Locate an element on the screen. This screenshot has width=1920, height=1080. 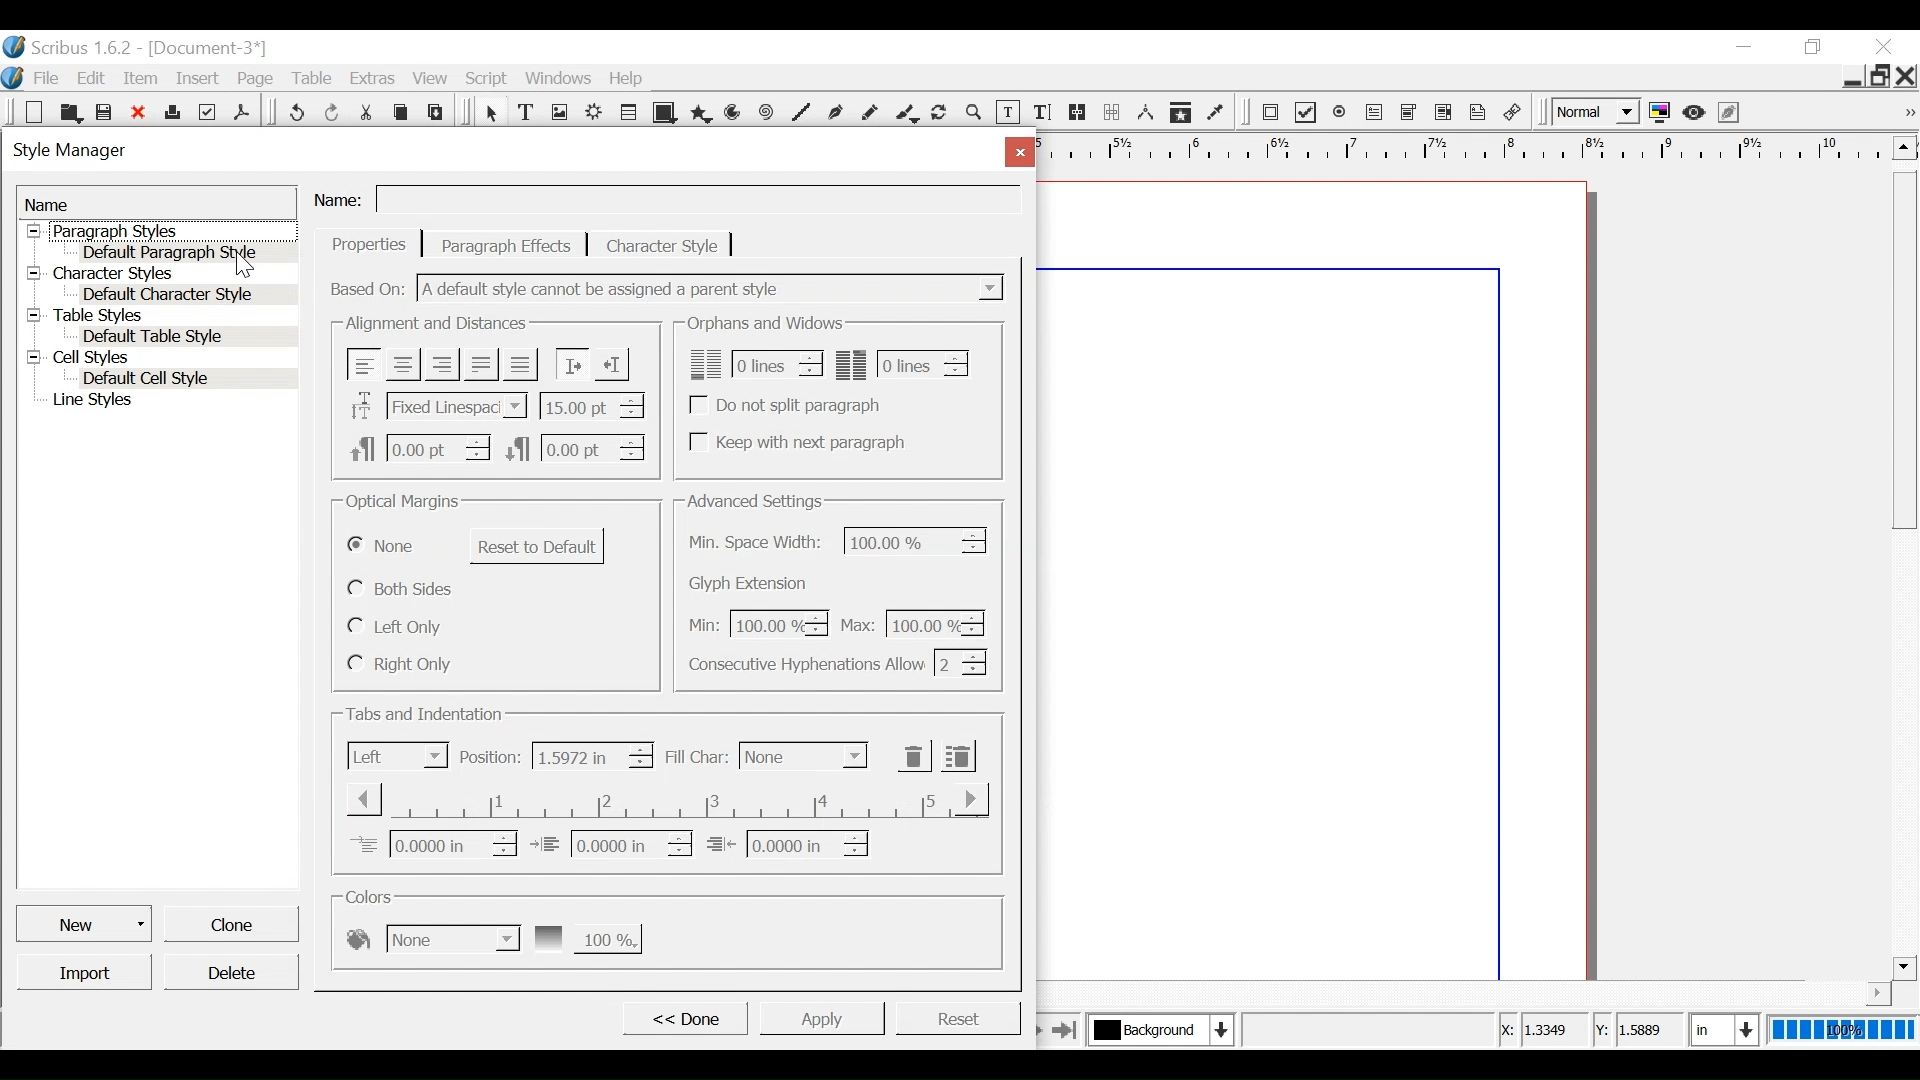
Cursor is located at coordinates (244, 265).